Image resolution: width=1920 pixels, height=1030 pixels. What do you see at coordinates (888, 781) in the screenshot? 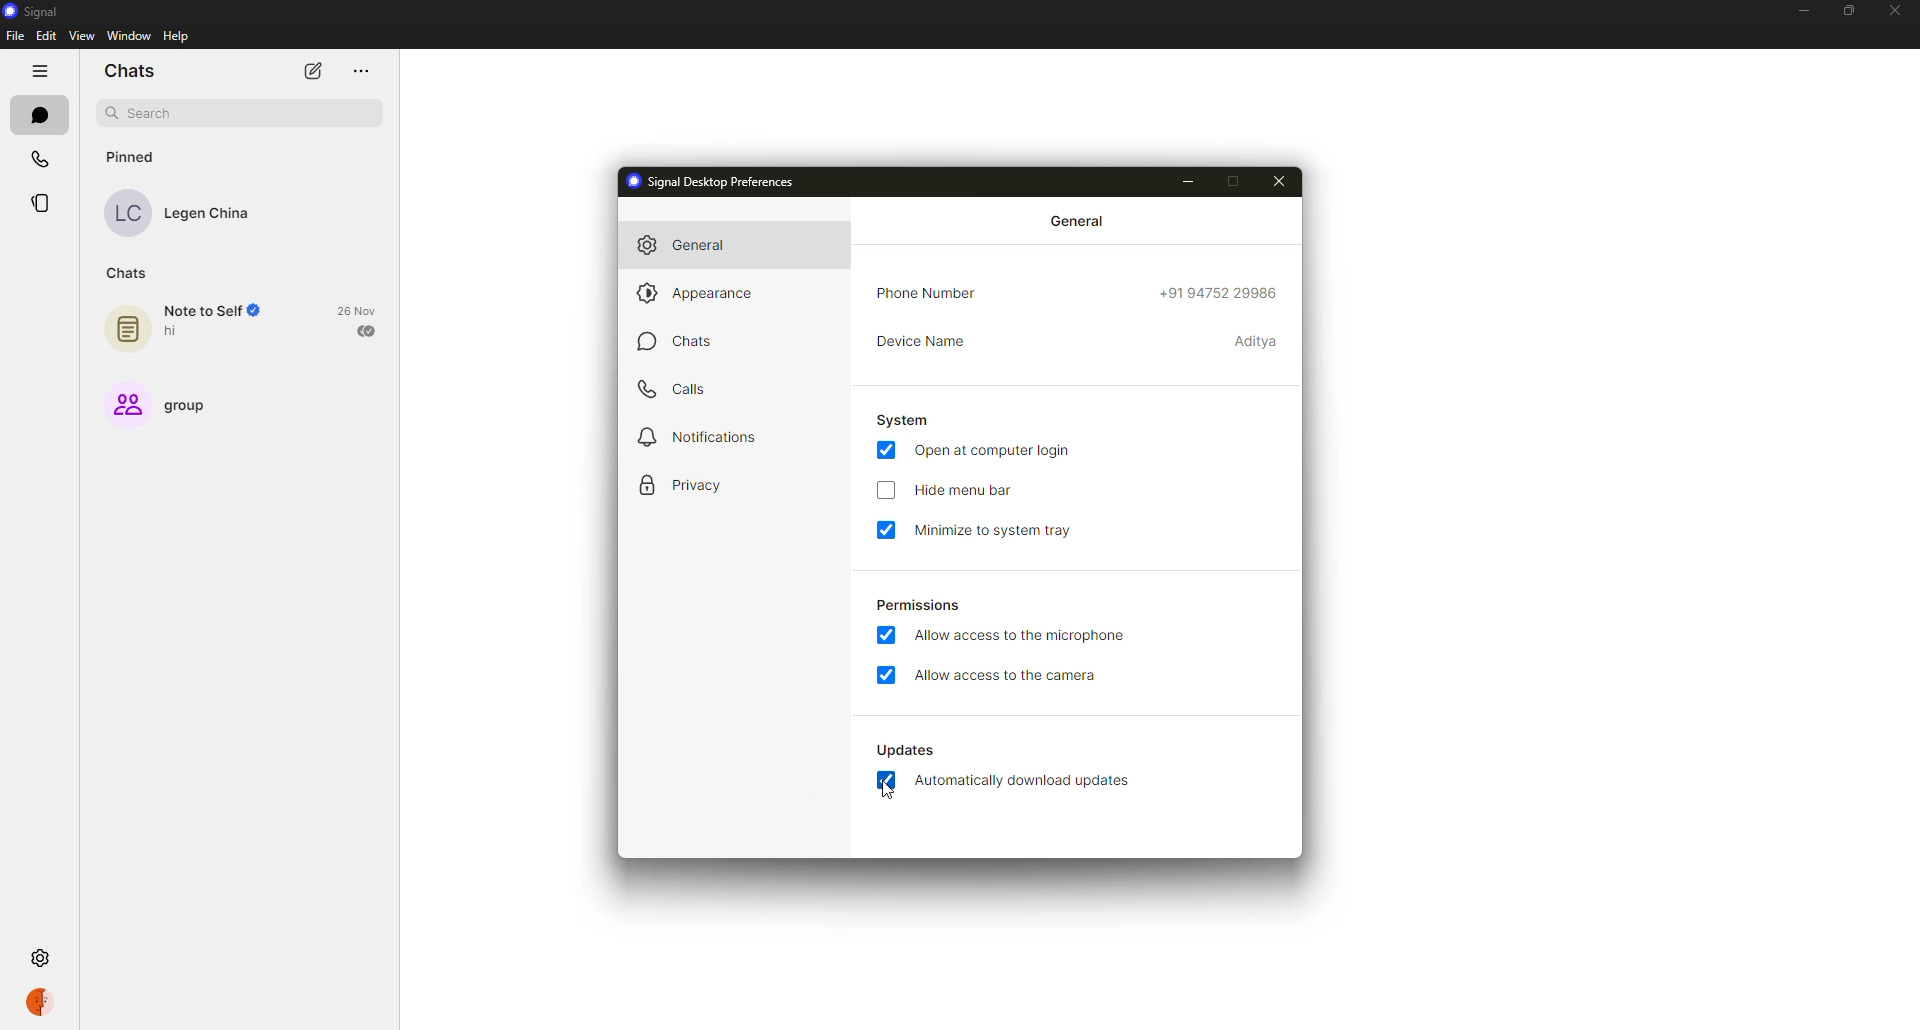
I see `enabled` at bounding box center [888, 781].